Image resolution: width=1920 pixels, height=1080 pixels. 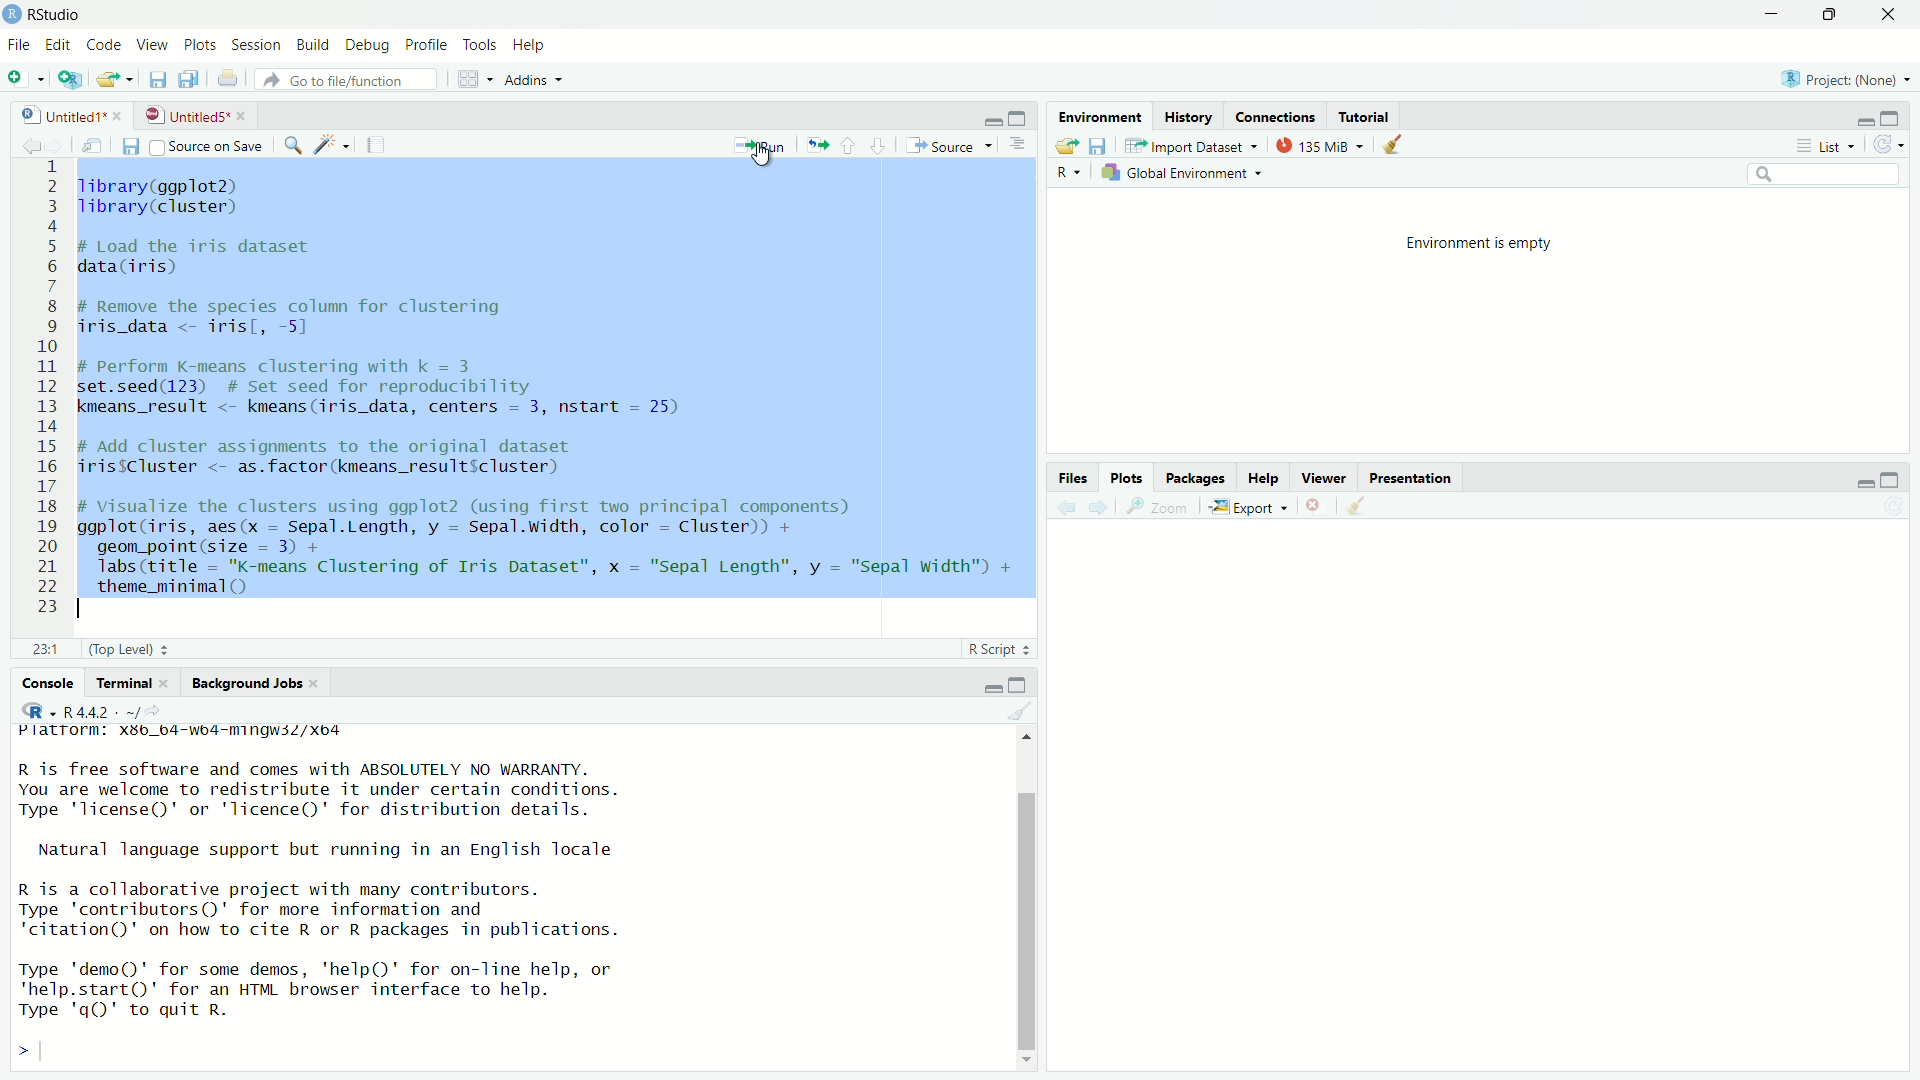 What do you see at coordinates (1325, 478) in the screenshot?
I see `viewer` at bounding box center [1325, 478].